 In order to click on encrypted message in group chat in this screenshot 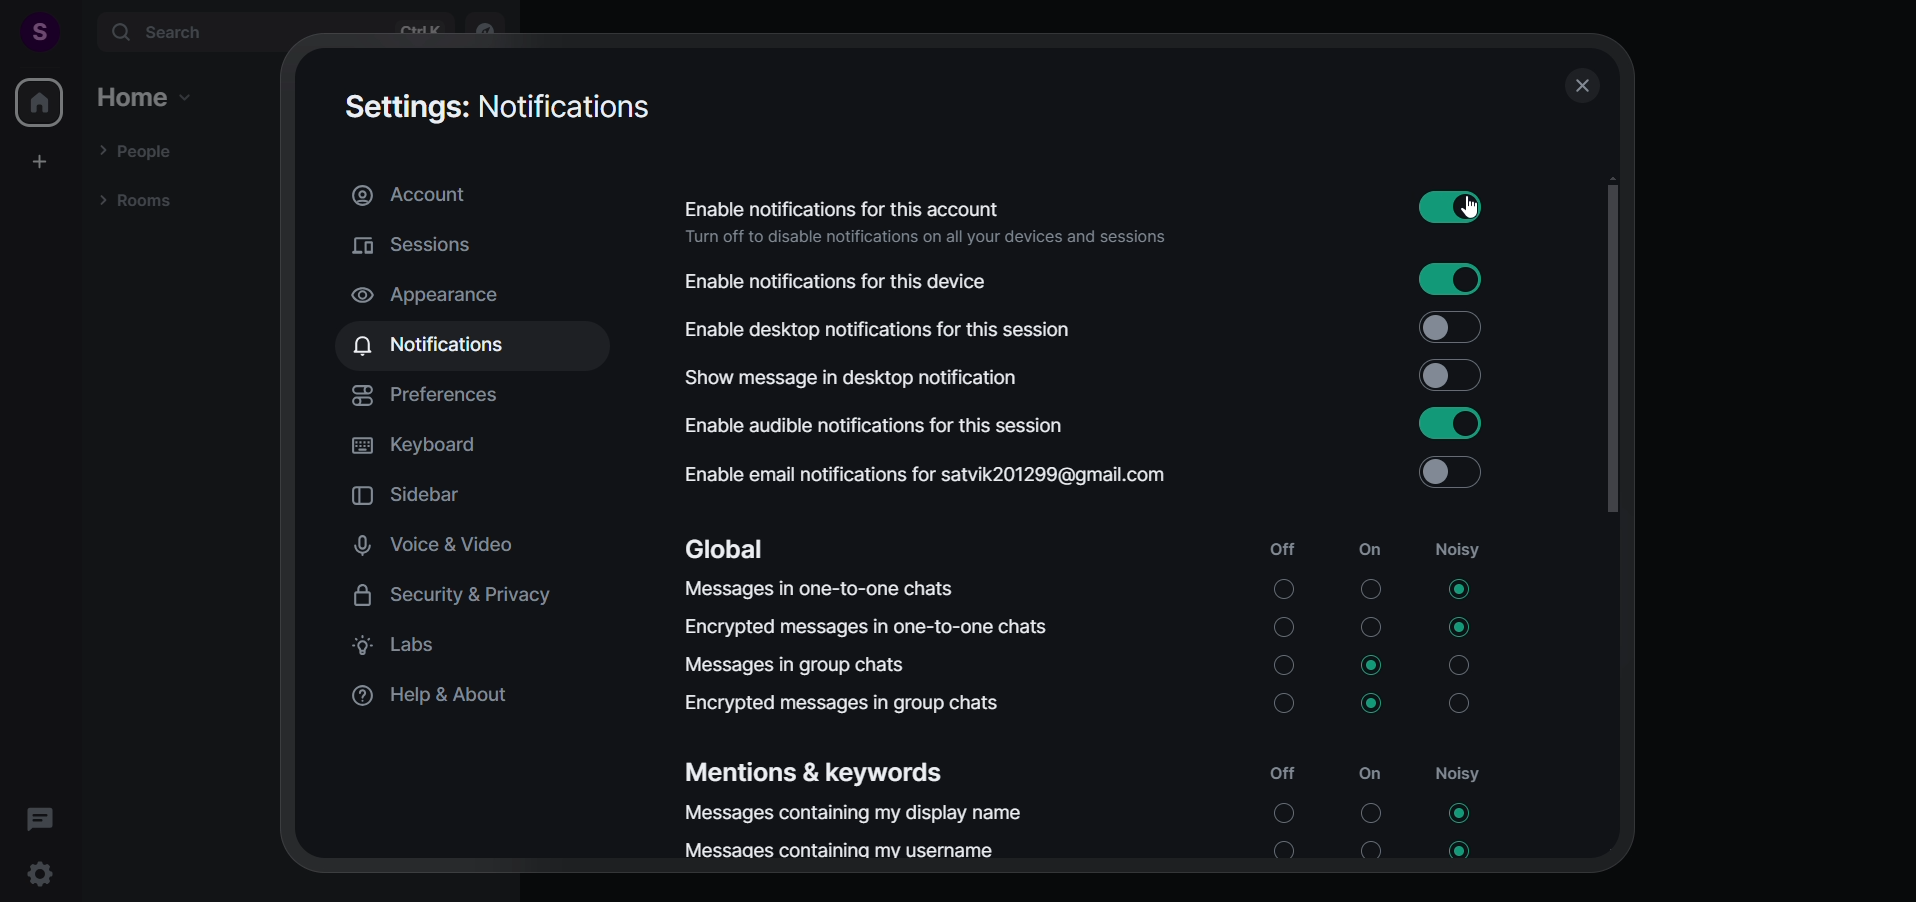, I will do `click(1092, 706)`.